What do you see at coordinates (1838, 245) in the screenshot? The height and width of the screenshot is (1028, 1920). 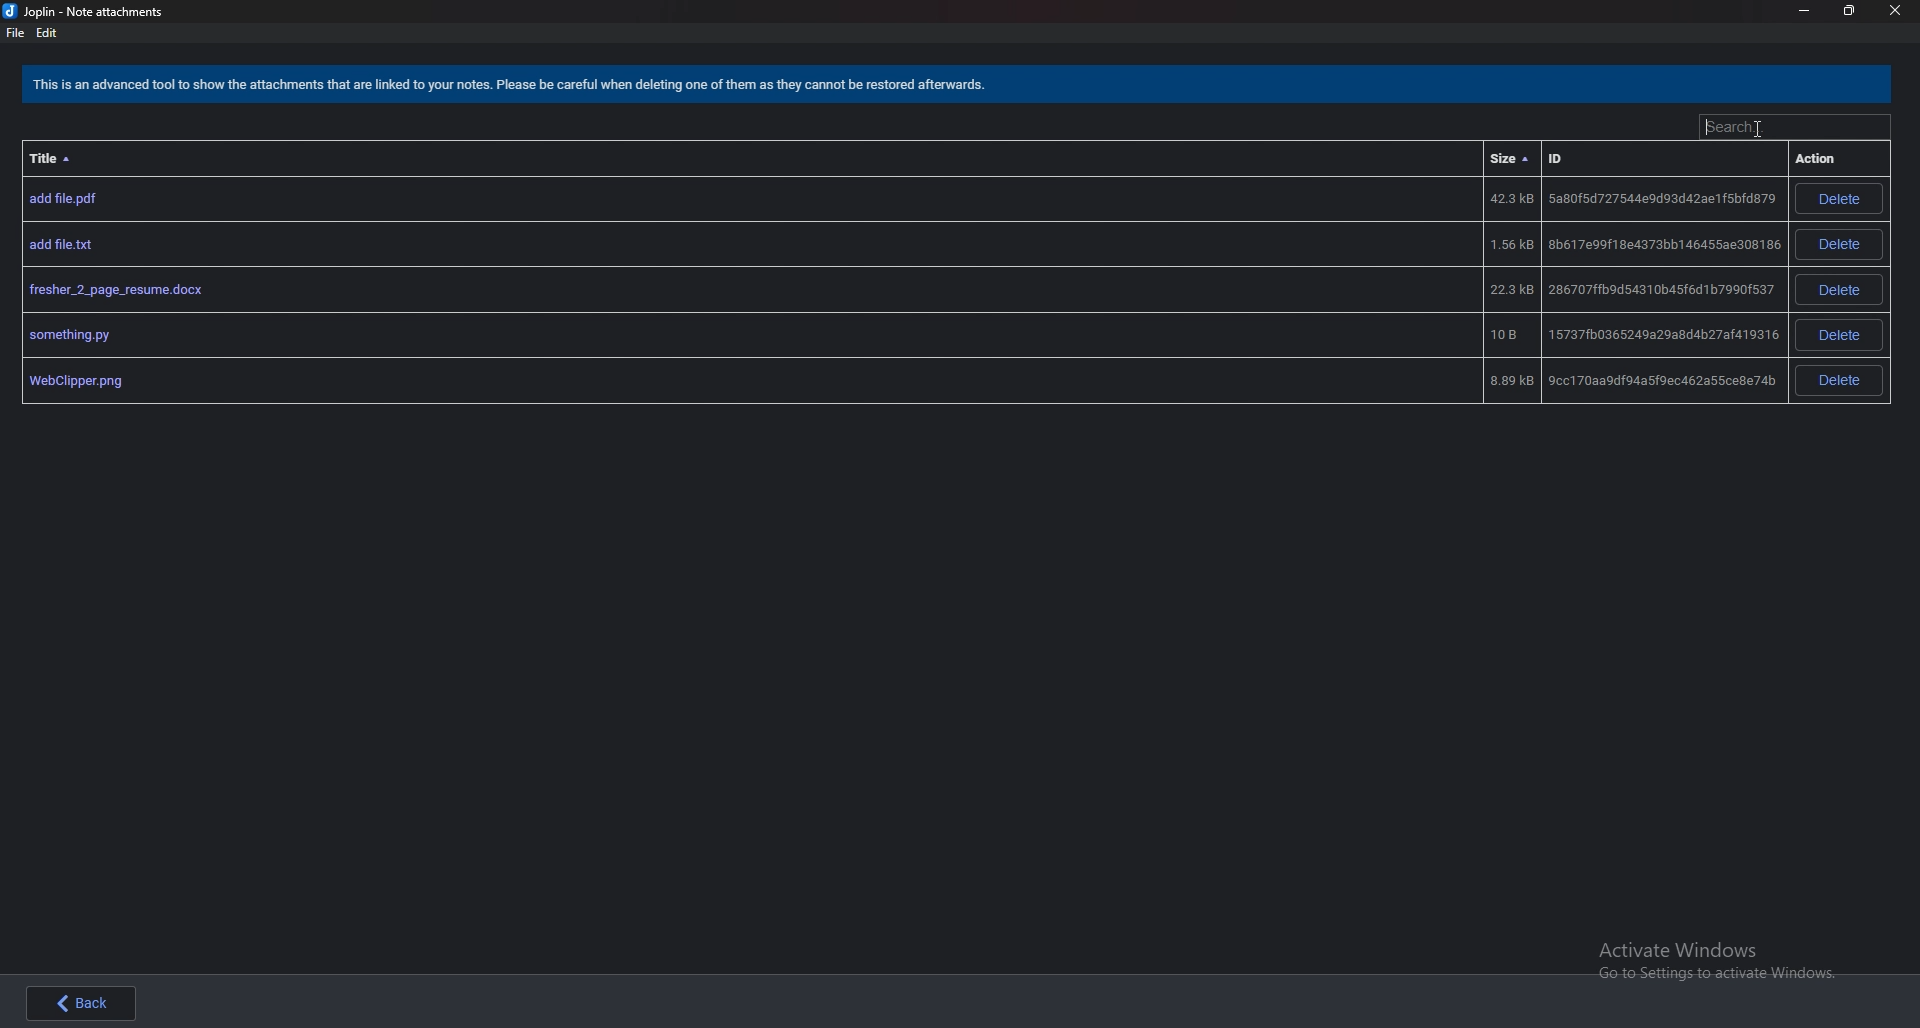 I see `delete` at bounding box center [1838, 245].